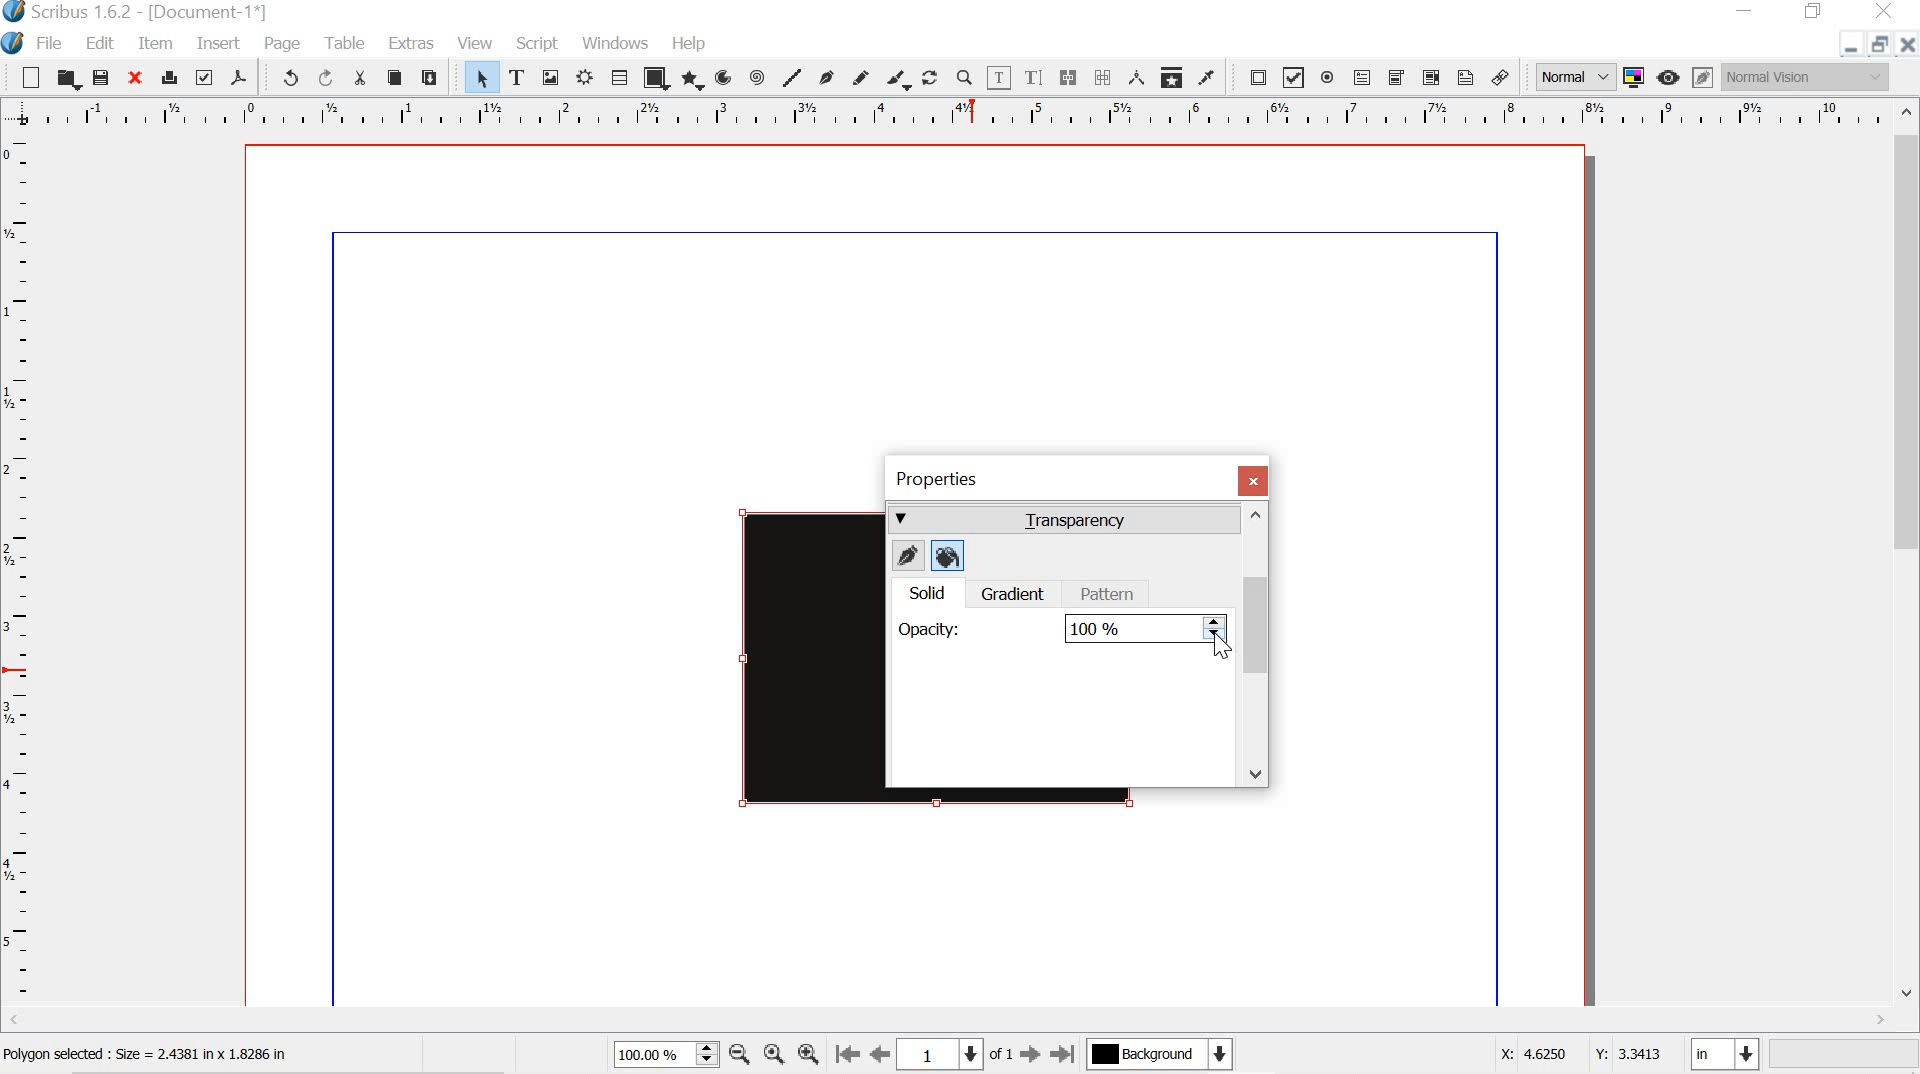 This screenshot has height=1074, width=1920. What do you see at coordinates (518, 76) in the screenshot?
I see `text frame` at bounding box center [518, 76].